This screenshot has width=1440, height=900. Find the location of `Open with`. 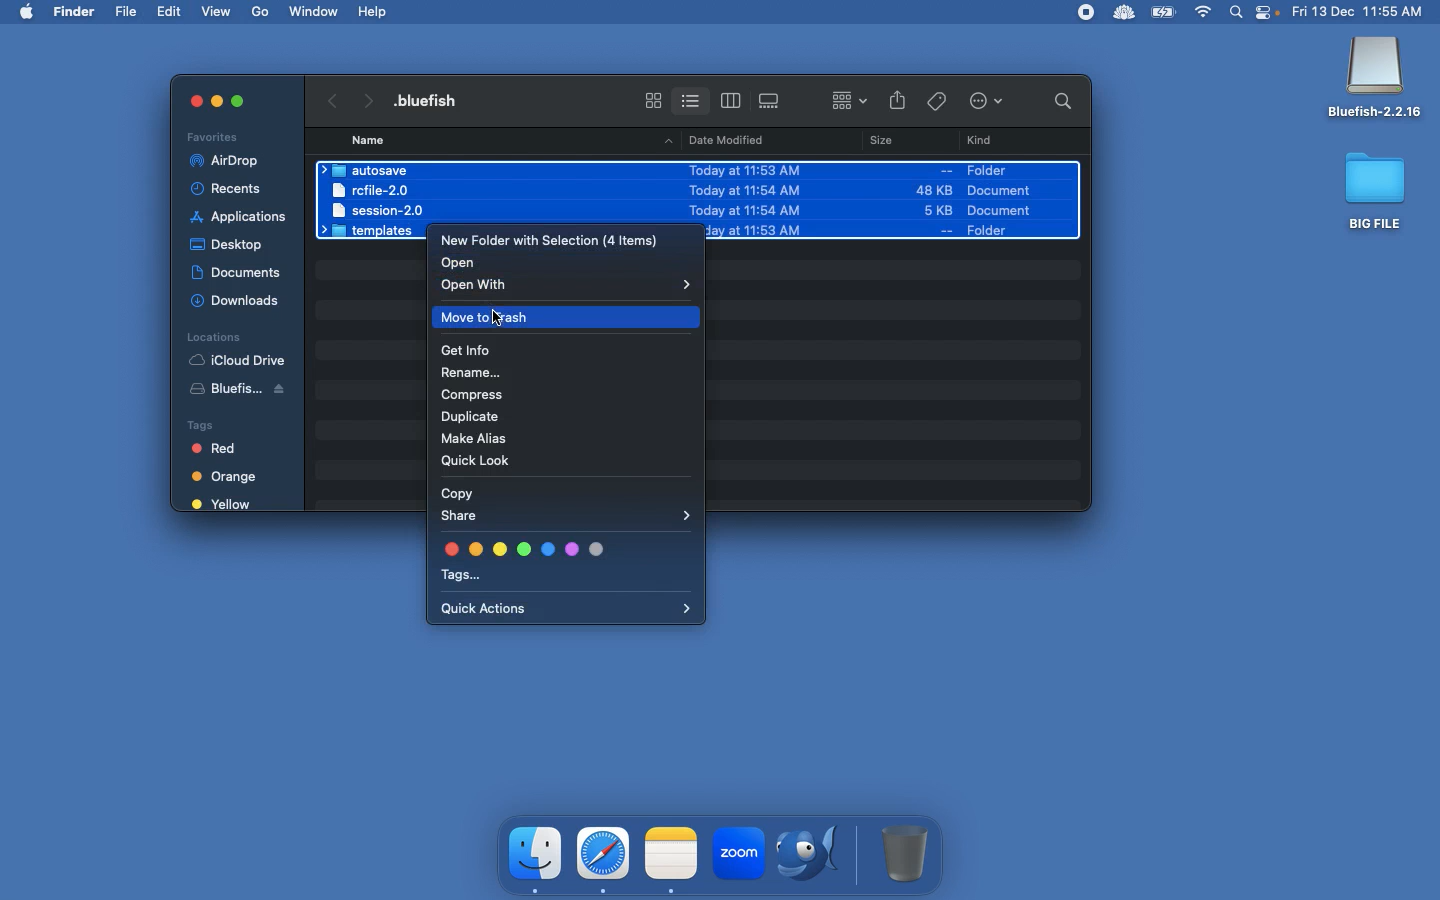

Open with is located at coordinates (570, 285).